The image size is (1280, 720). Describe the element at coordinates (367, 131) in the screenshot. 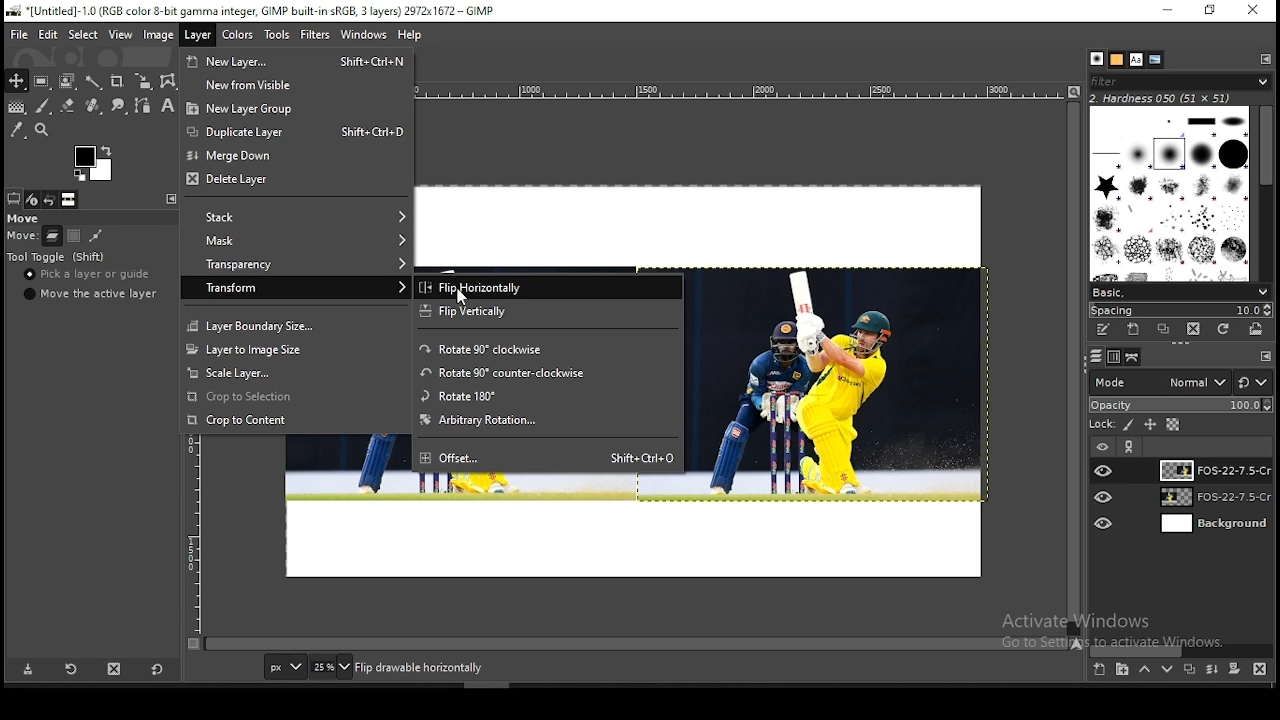

I see `Shortcut key` at that location.